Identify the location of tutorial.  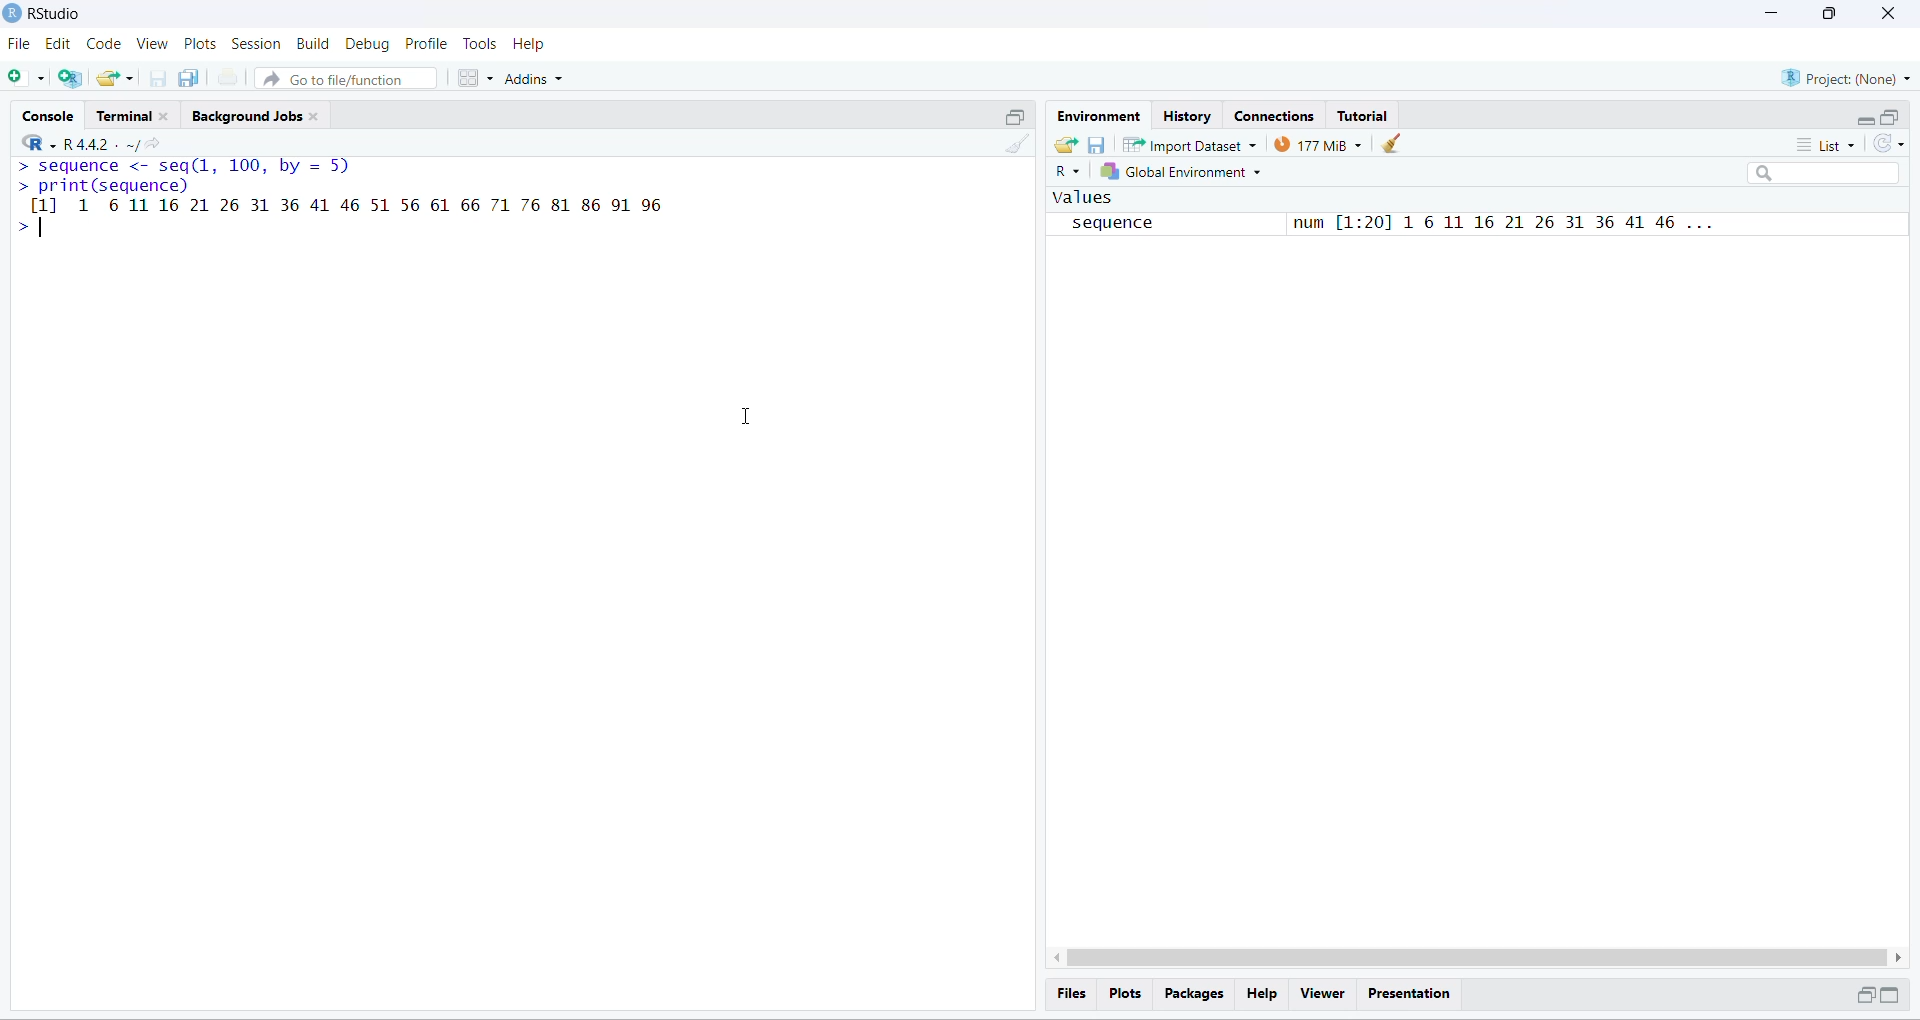
(1364, 117).